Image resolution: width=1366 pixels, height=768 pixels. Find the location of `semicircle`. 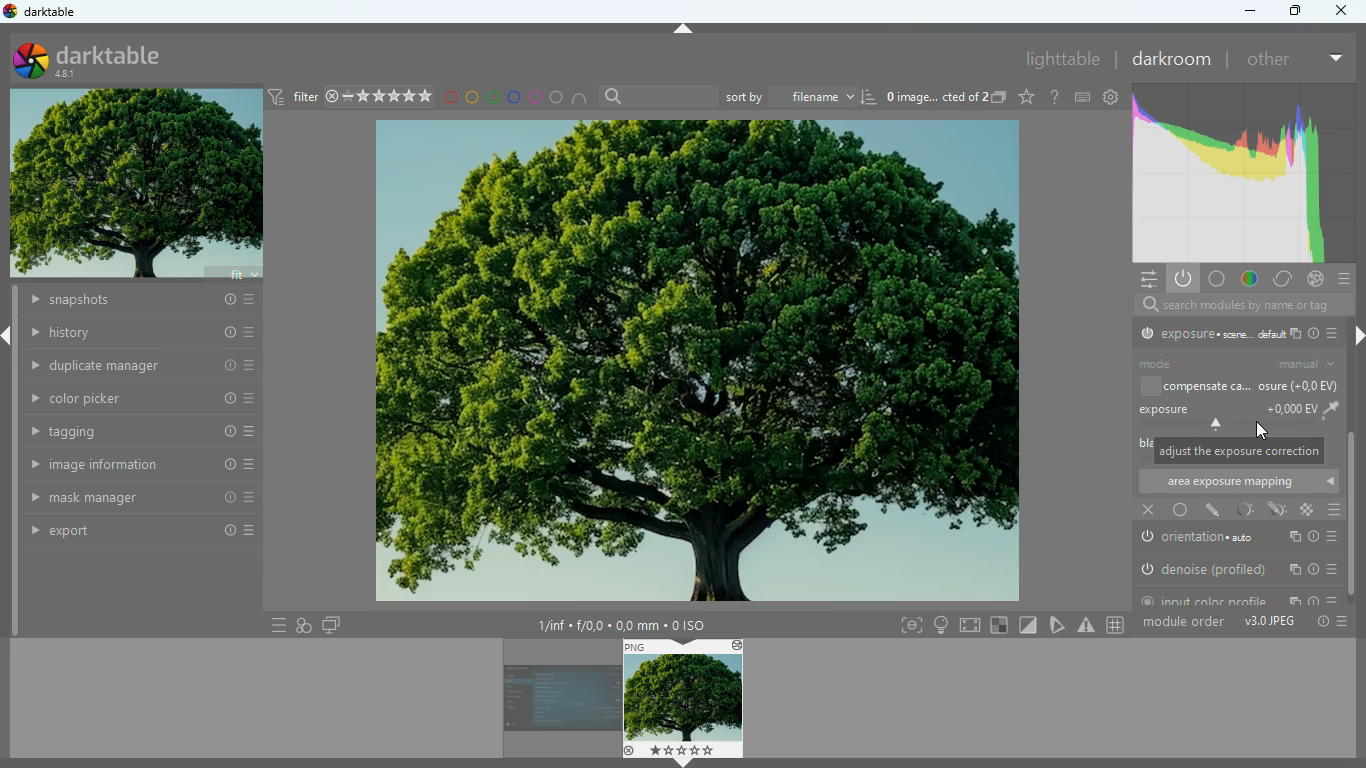

semicircle is located at coordinates (581, 99).